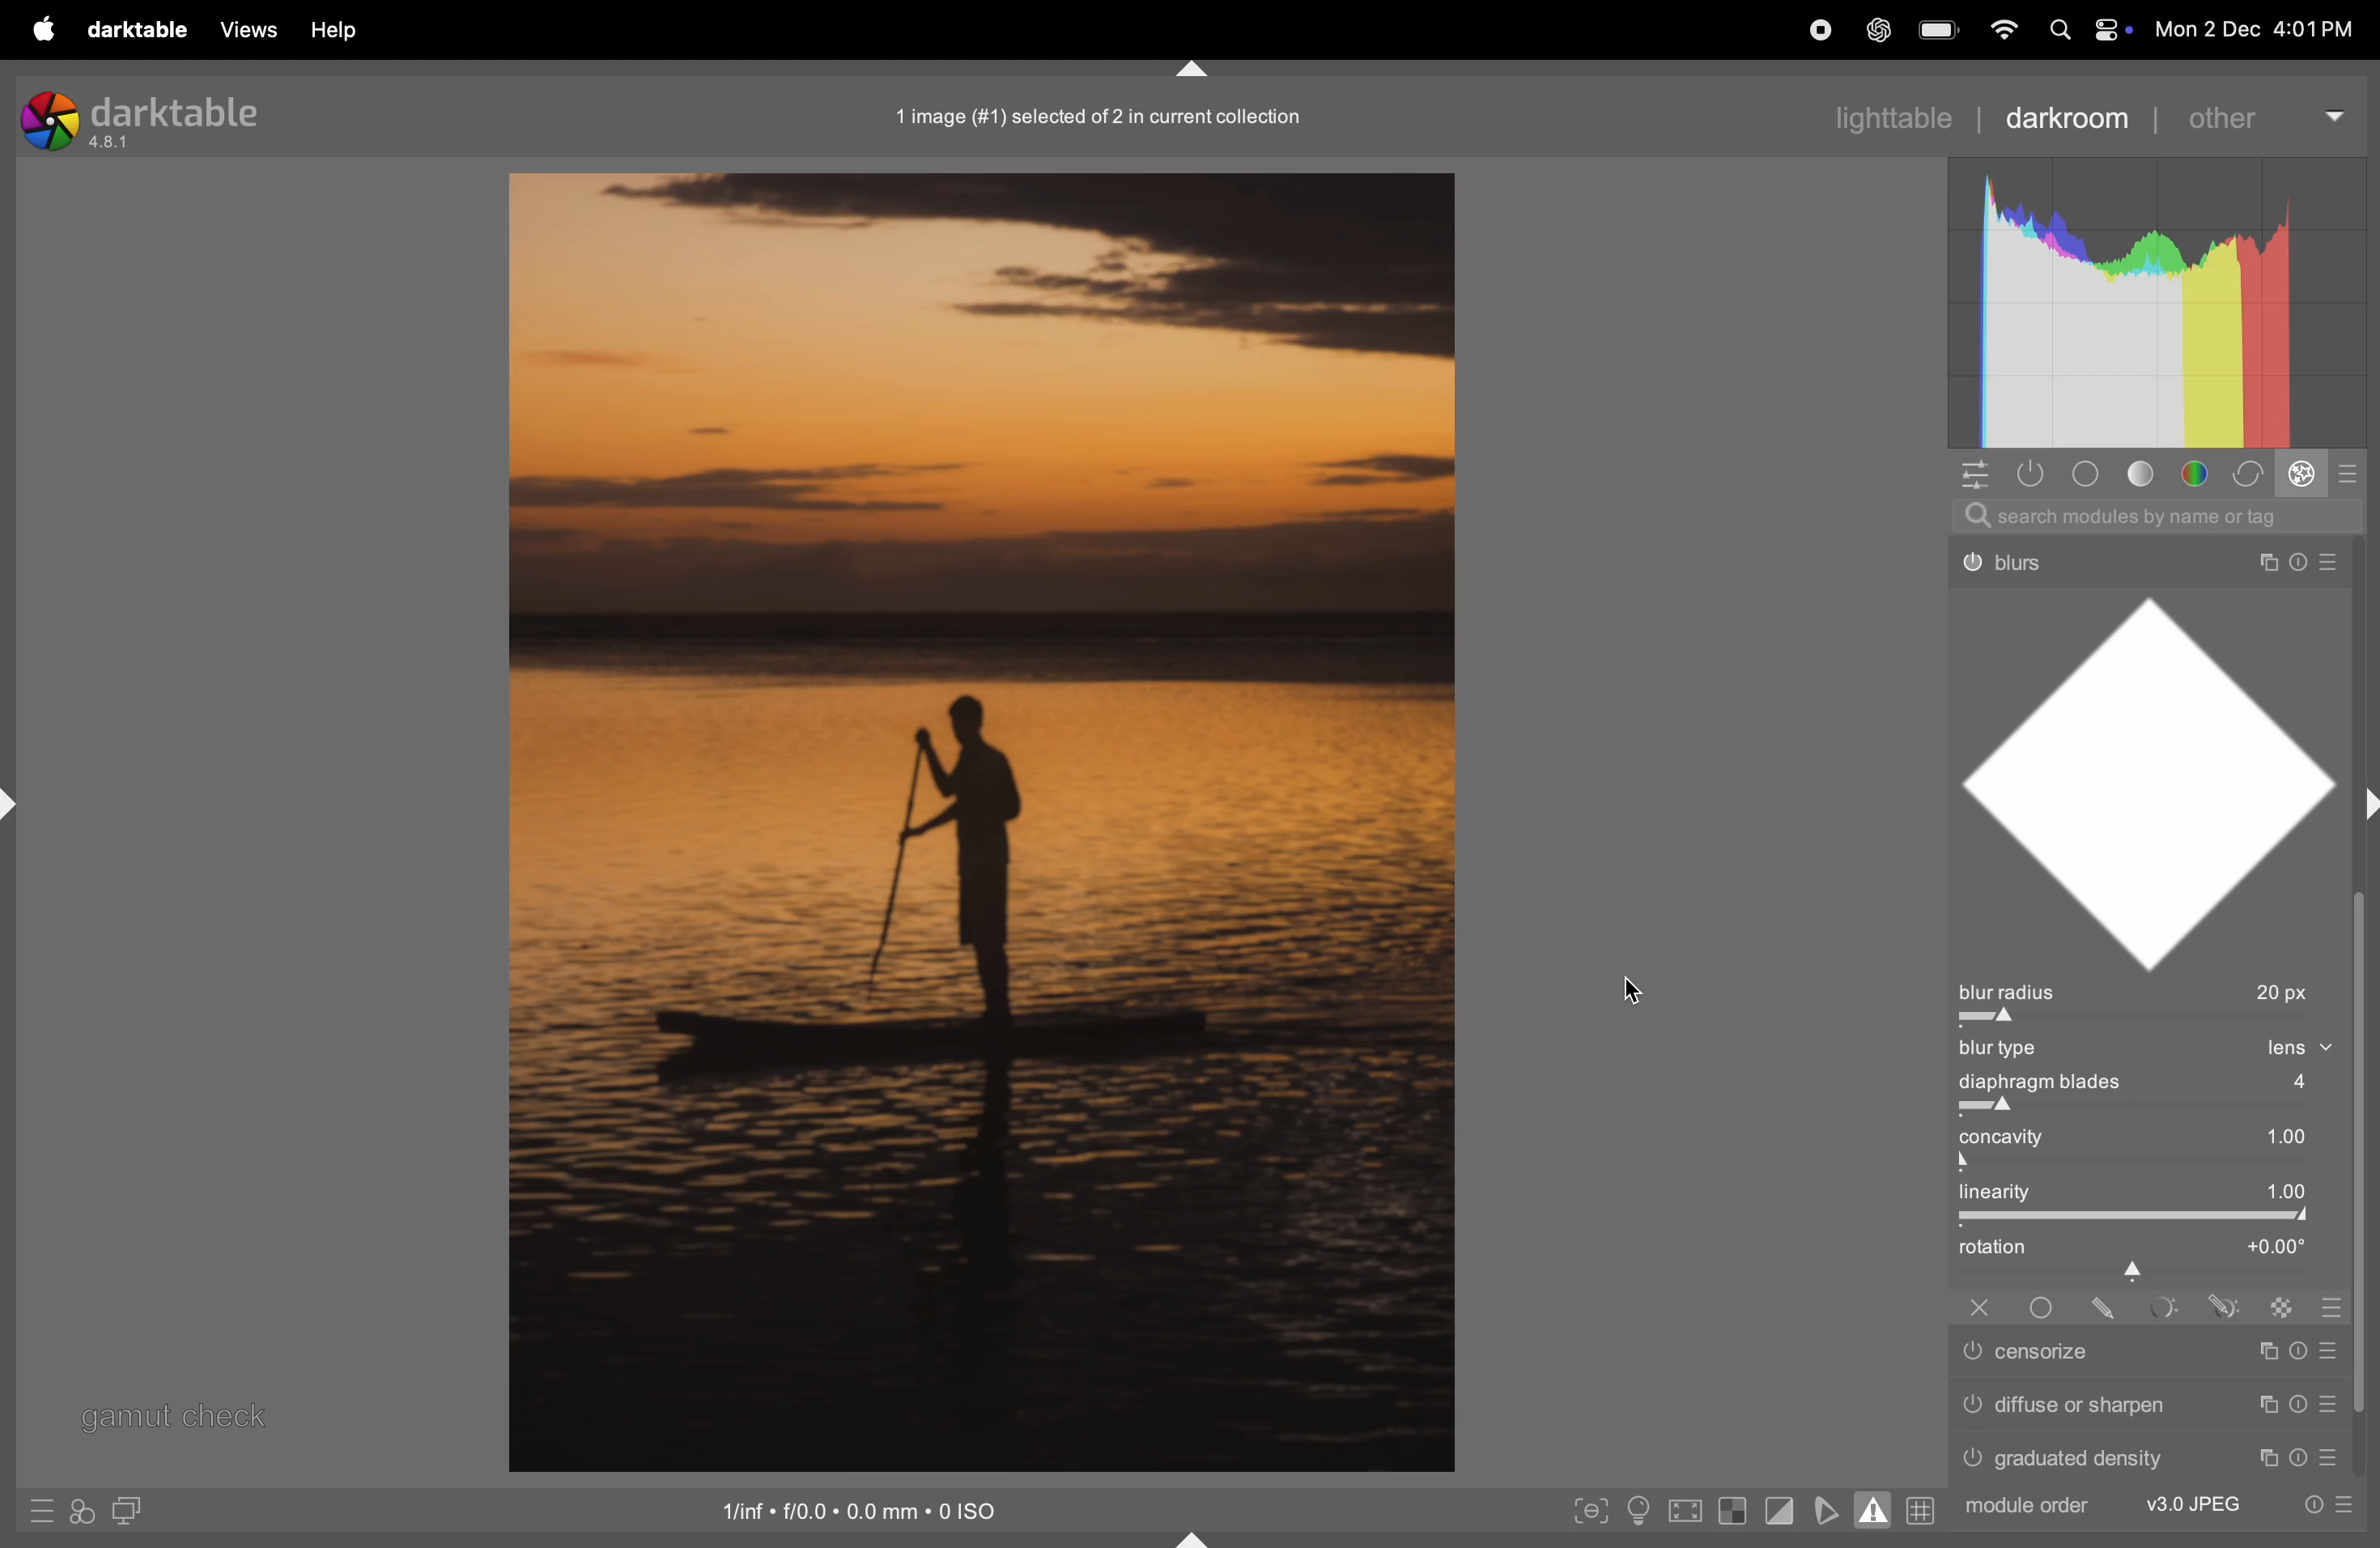 The width and height of the screenshot is (2380, 1548). I want to click on blur, so click(2009, 1050).